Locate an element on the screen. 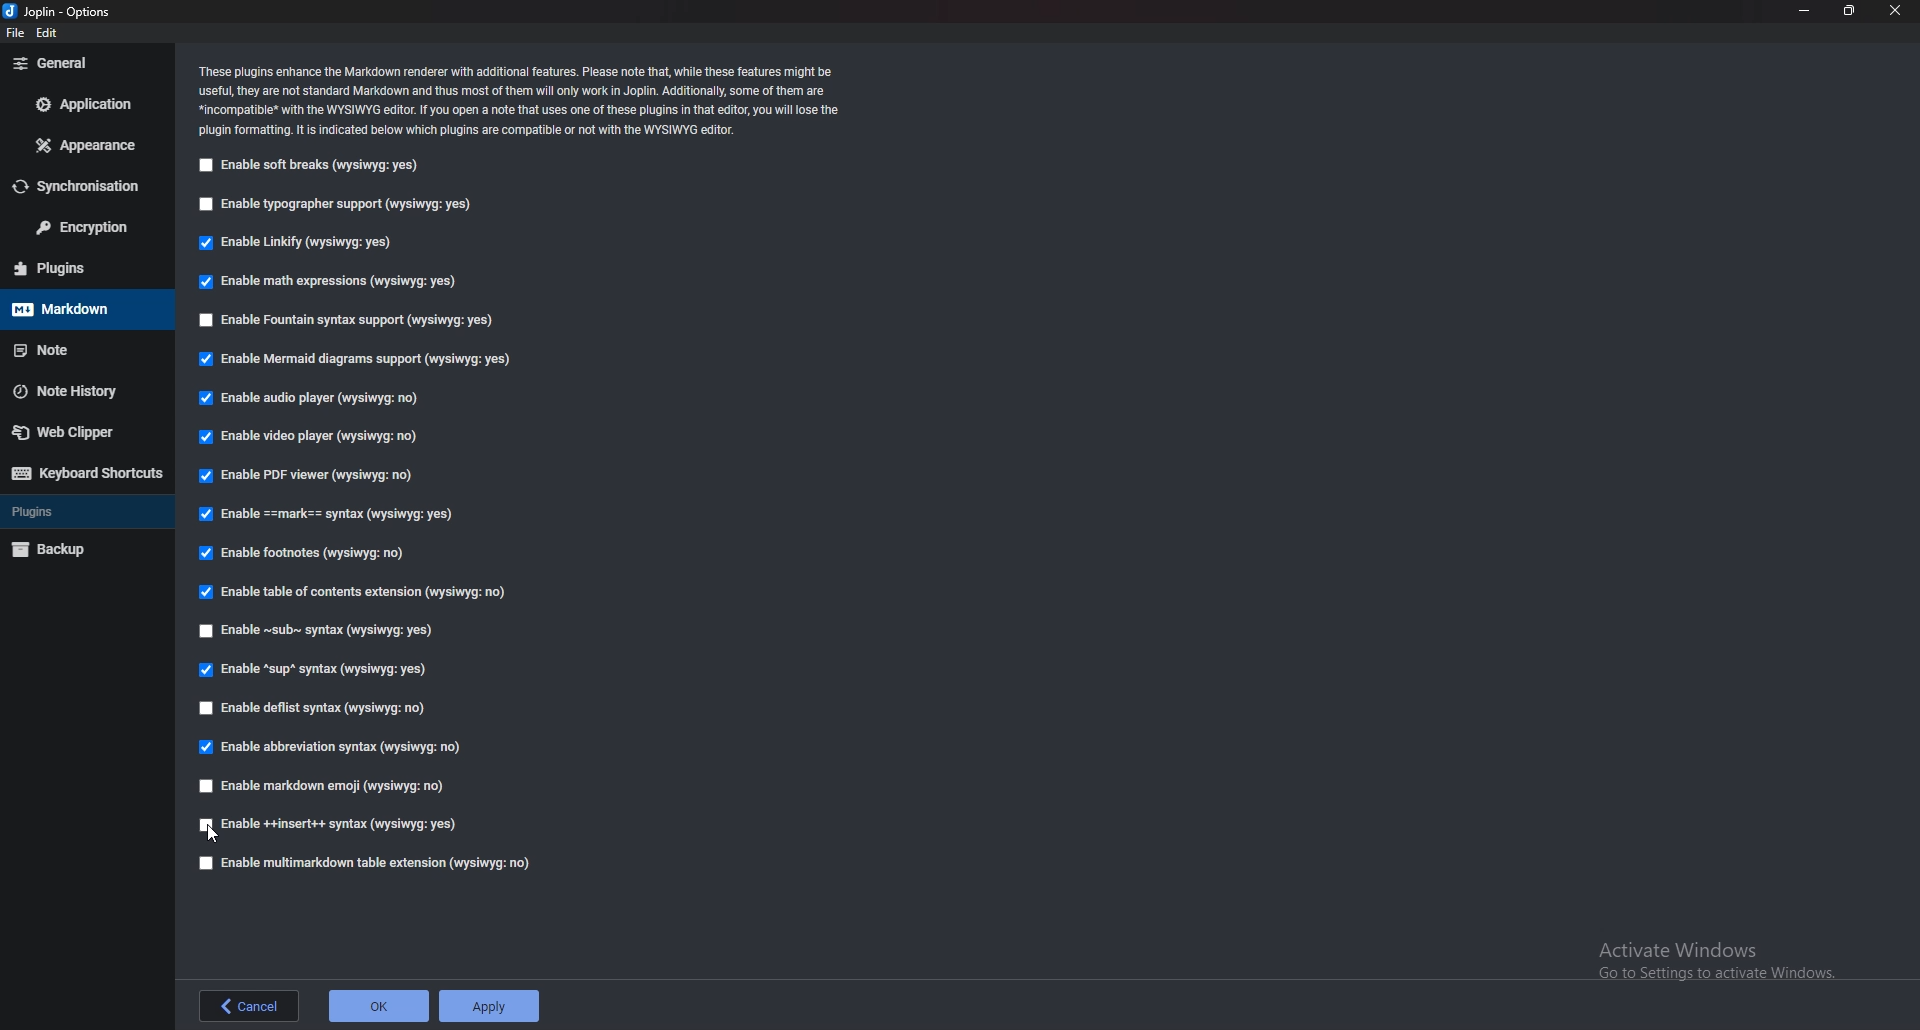  Enable typographer support (wysiwyg: yes) is located at coordinates (342, 201).